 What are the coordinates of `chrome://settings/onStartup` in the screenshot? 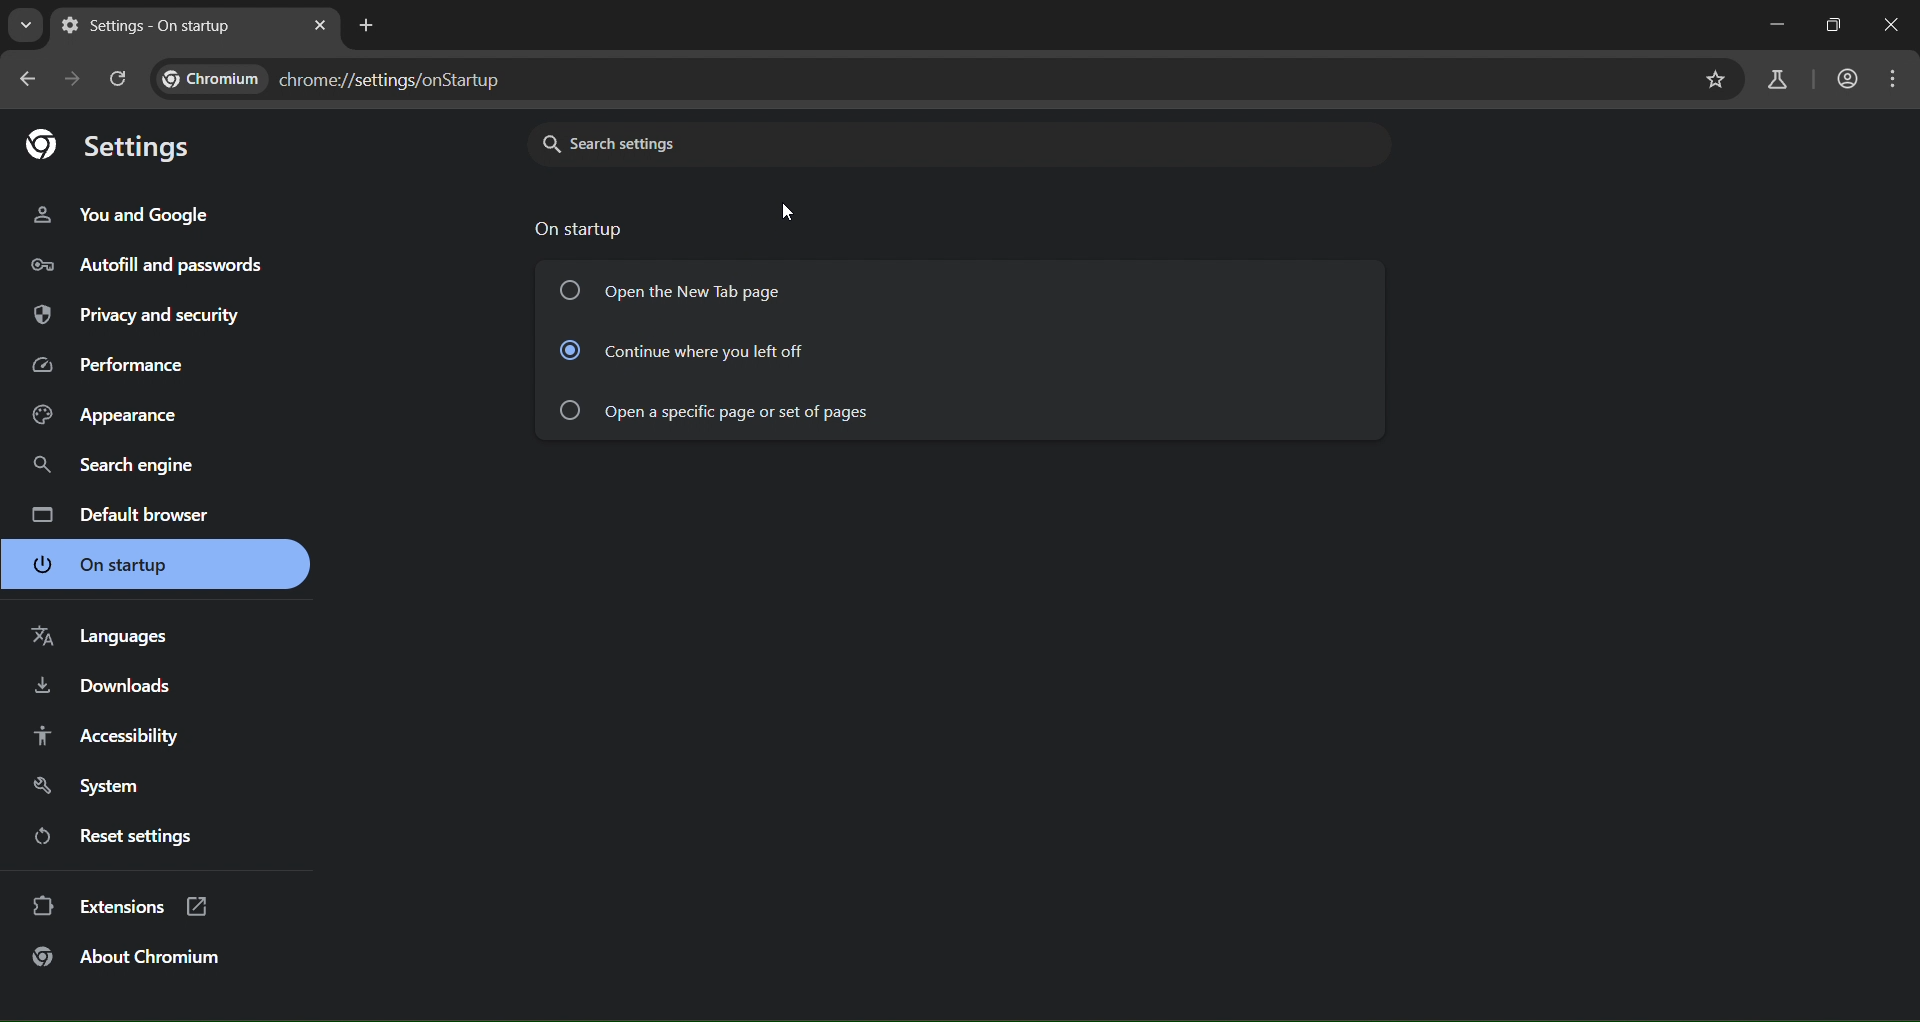 It's located at (331, 82).